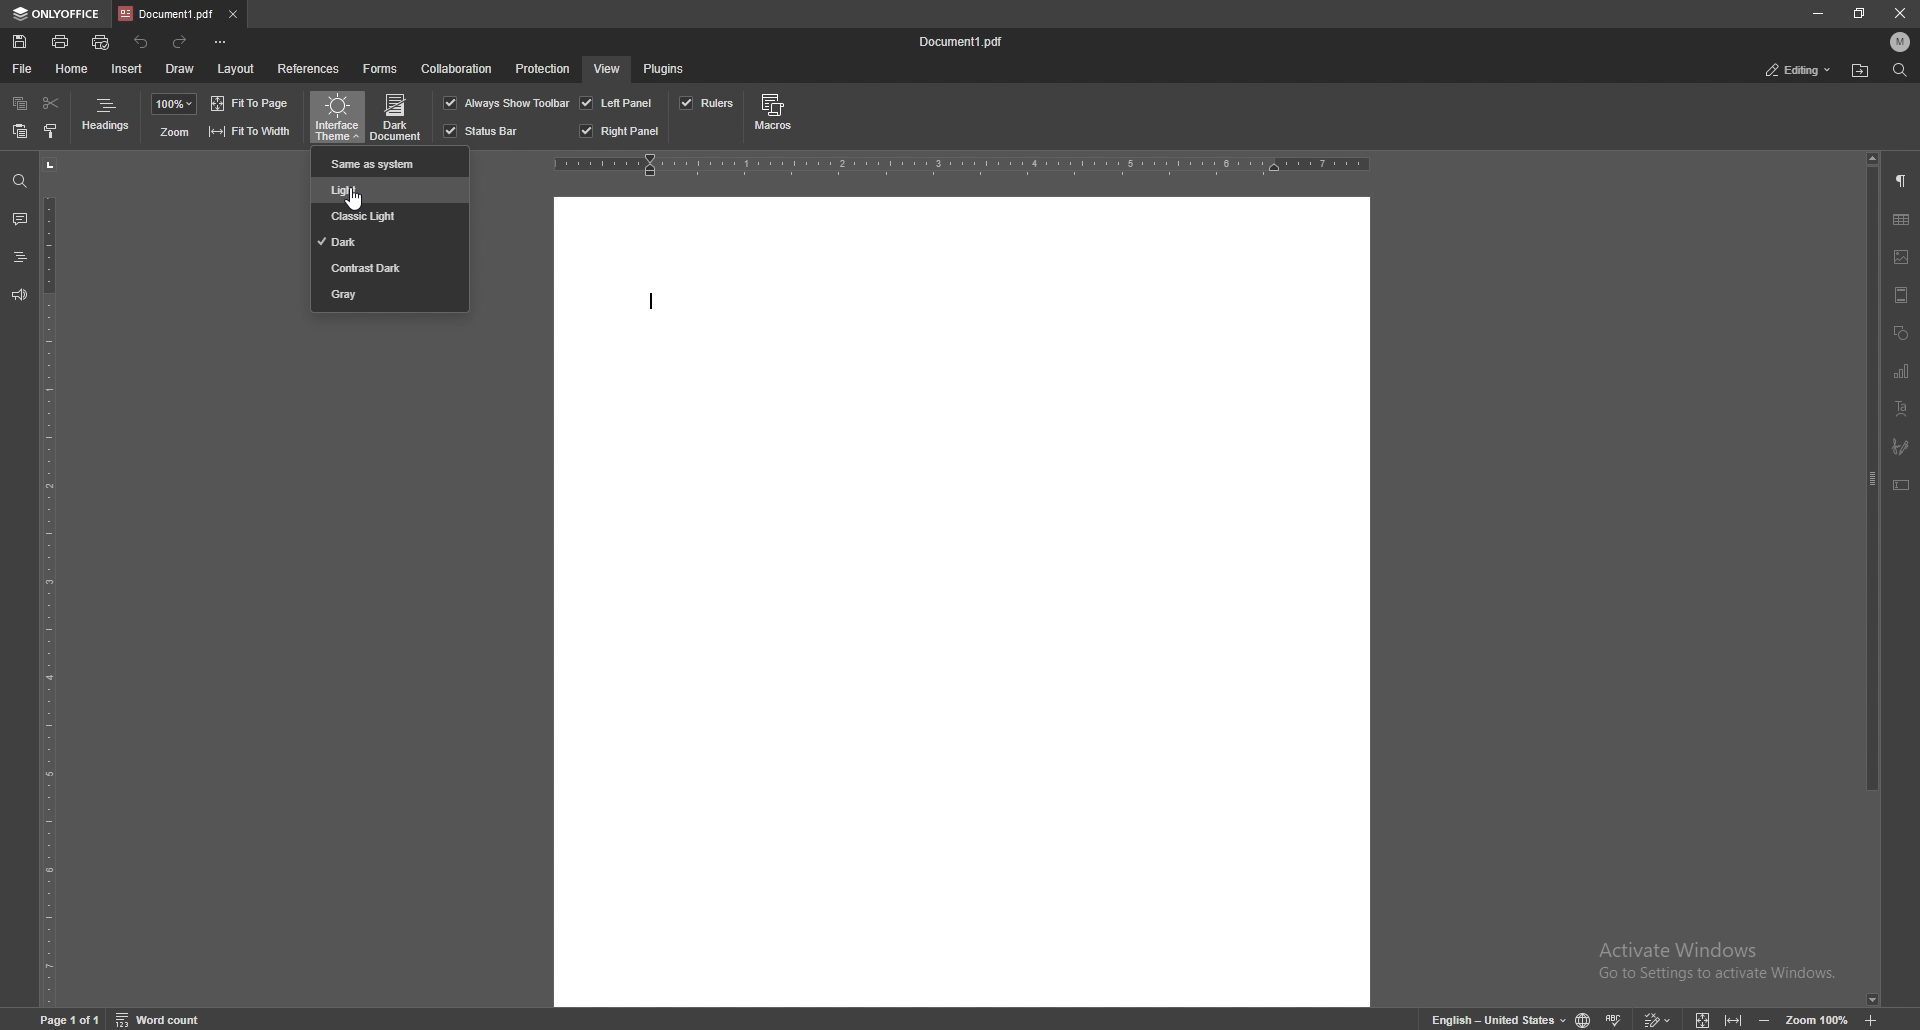  I want to click on forms, so click(381, 69).